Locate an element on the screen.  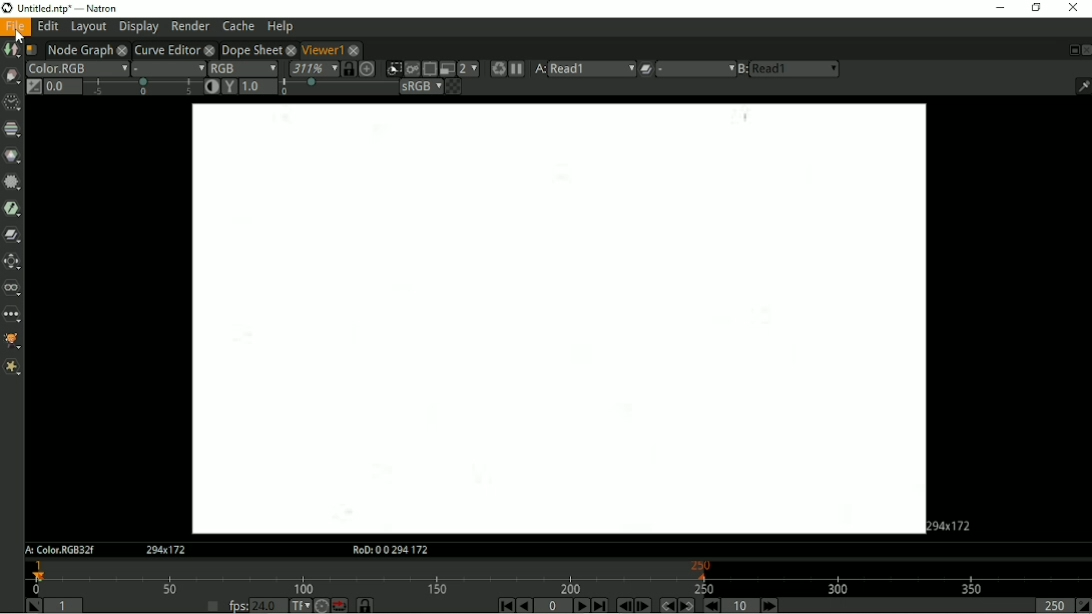
Curve Editor is located at coordinates (168, 48).